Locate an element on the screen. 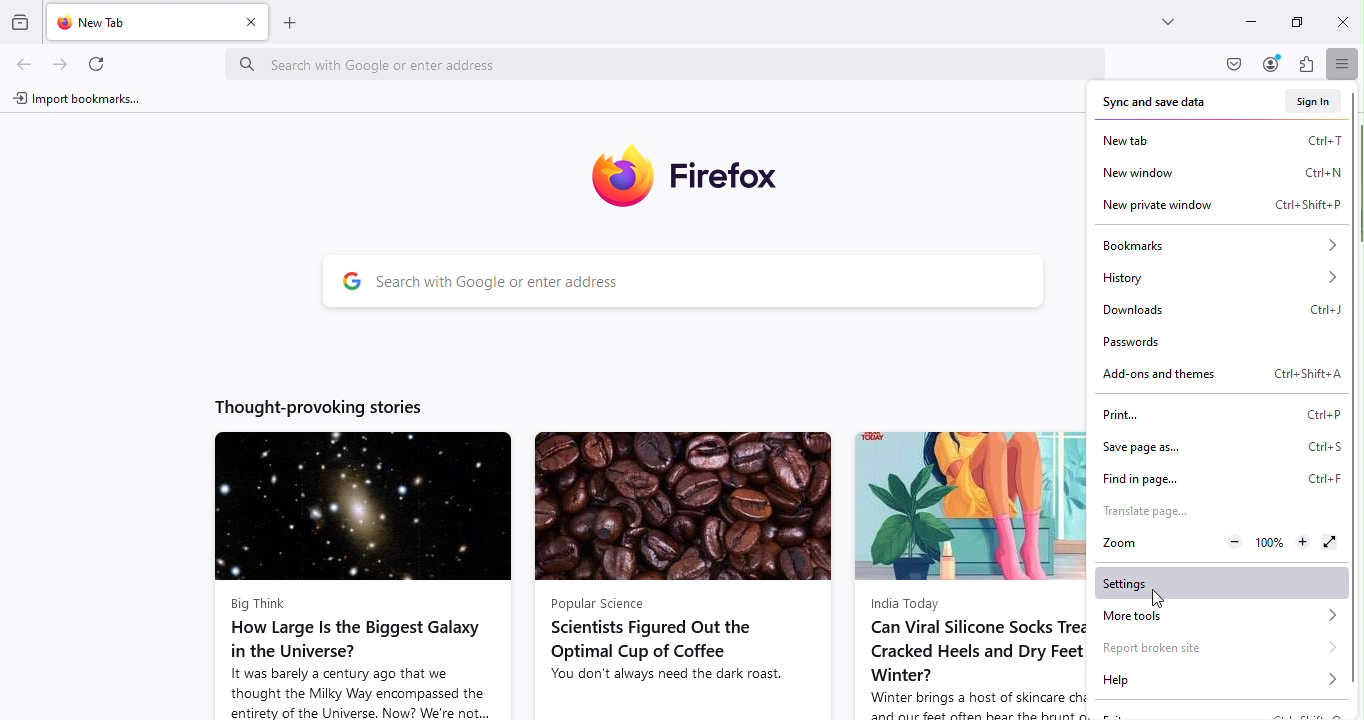  More tools is located at coordinates (1221, 617).